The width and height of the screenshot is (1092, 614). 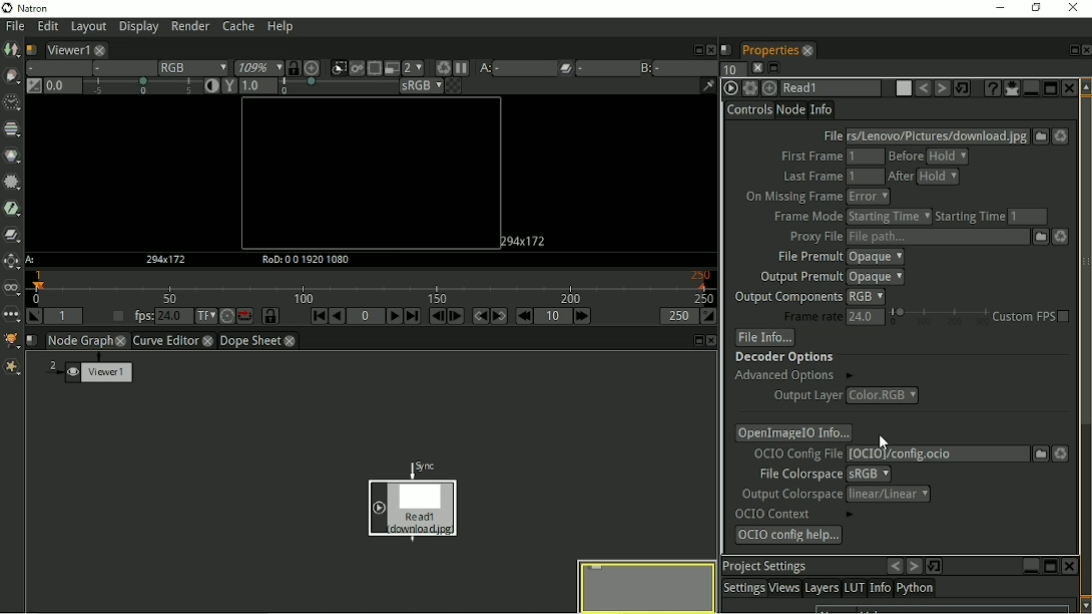 What do you see at coordinates (13, 130) in the screenshot?
I see `Channel` at bounding box center [13, 130].